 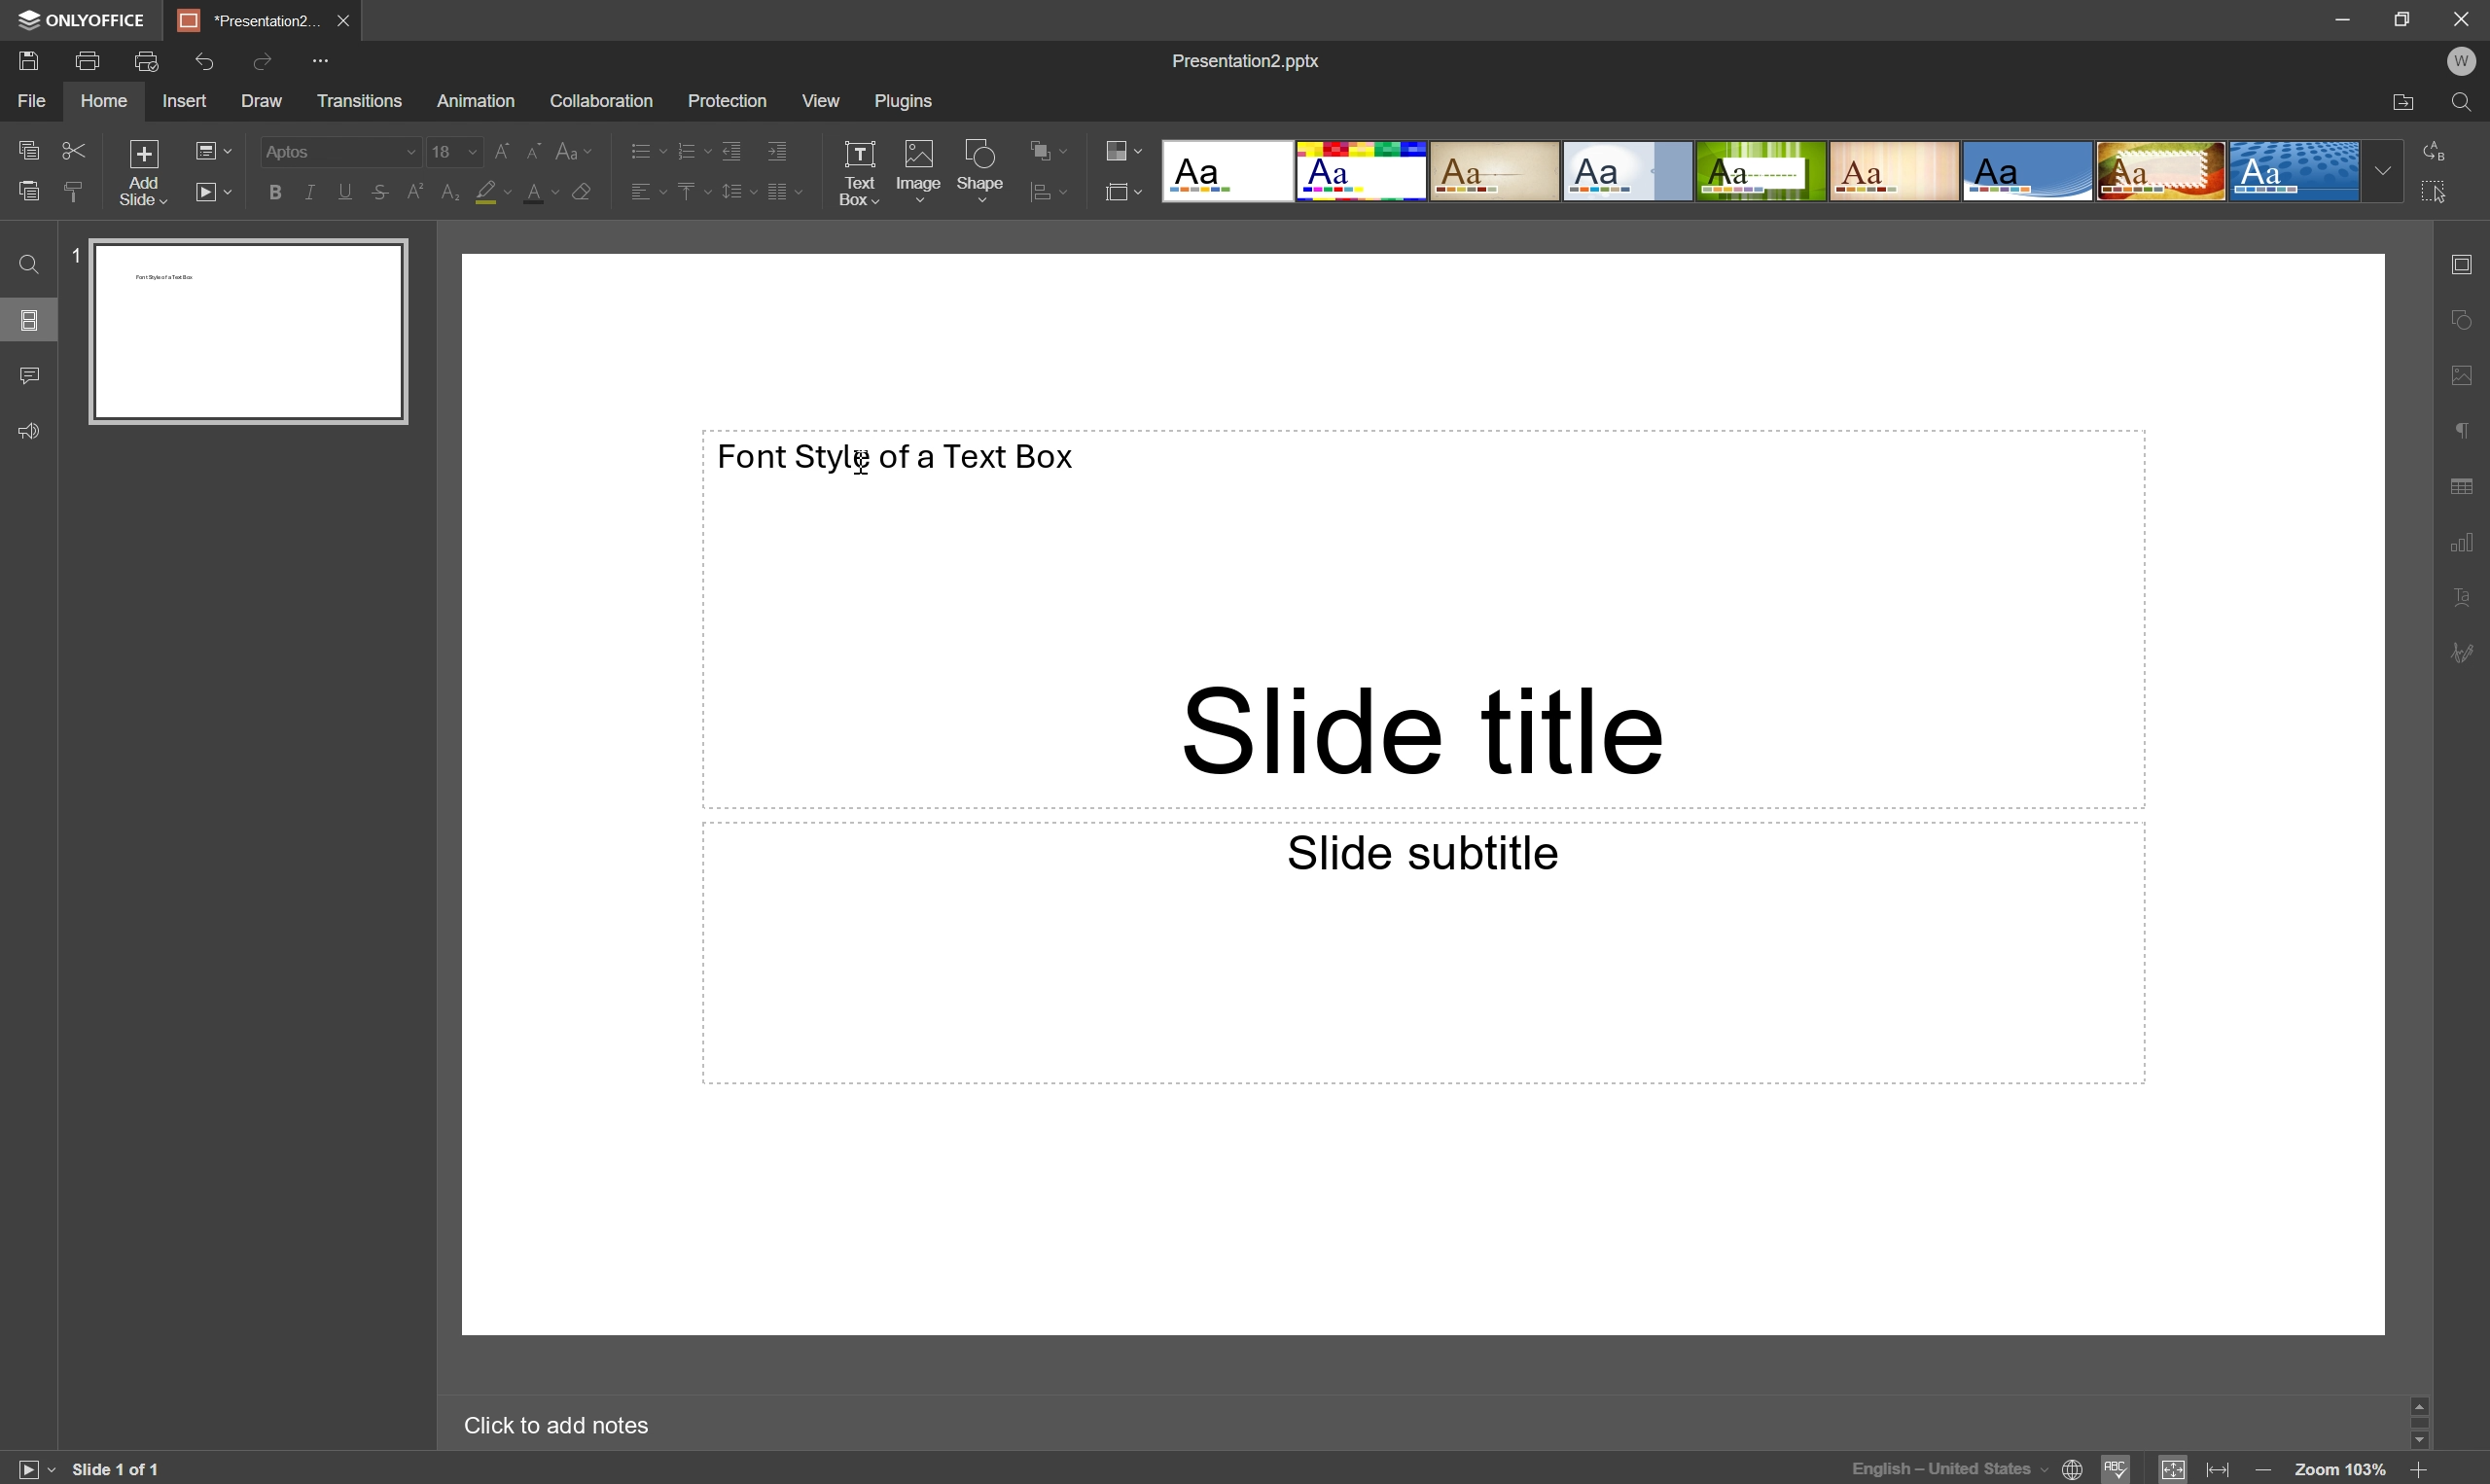 I want to click on Protection, so click(x=727, y=101).